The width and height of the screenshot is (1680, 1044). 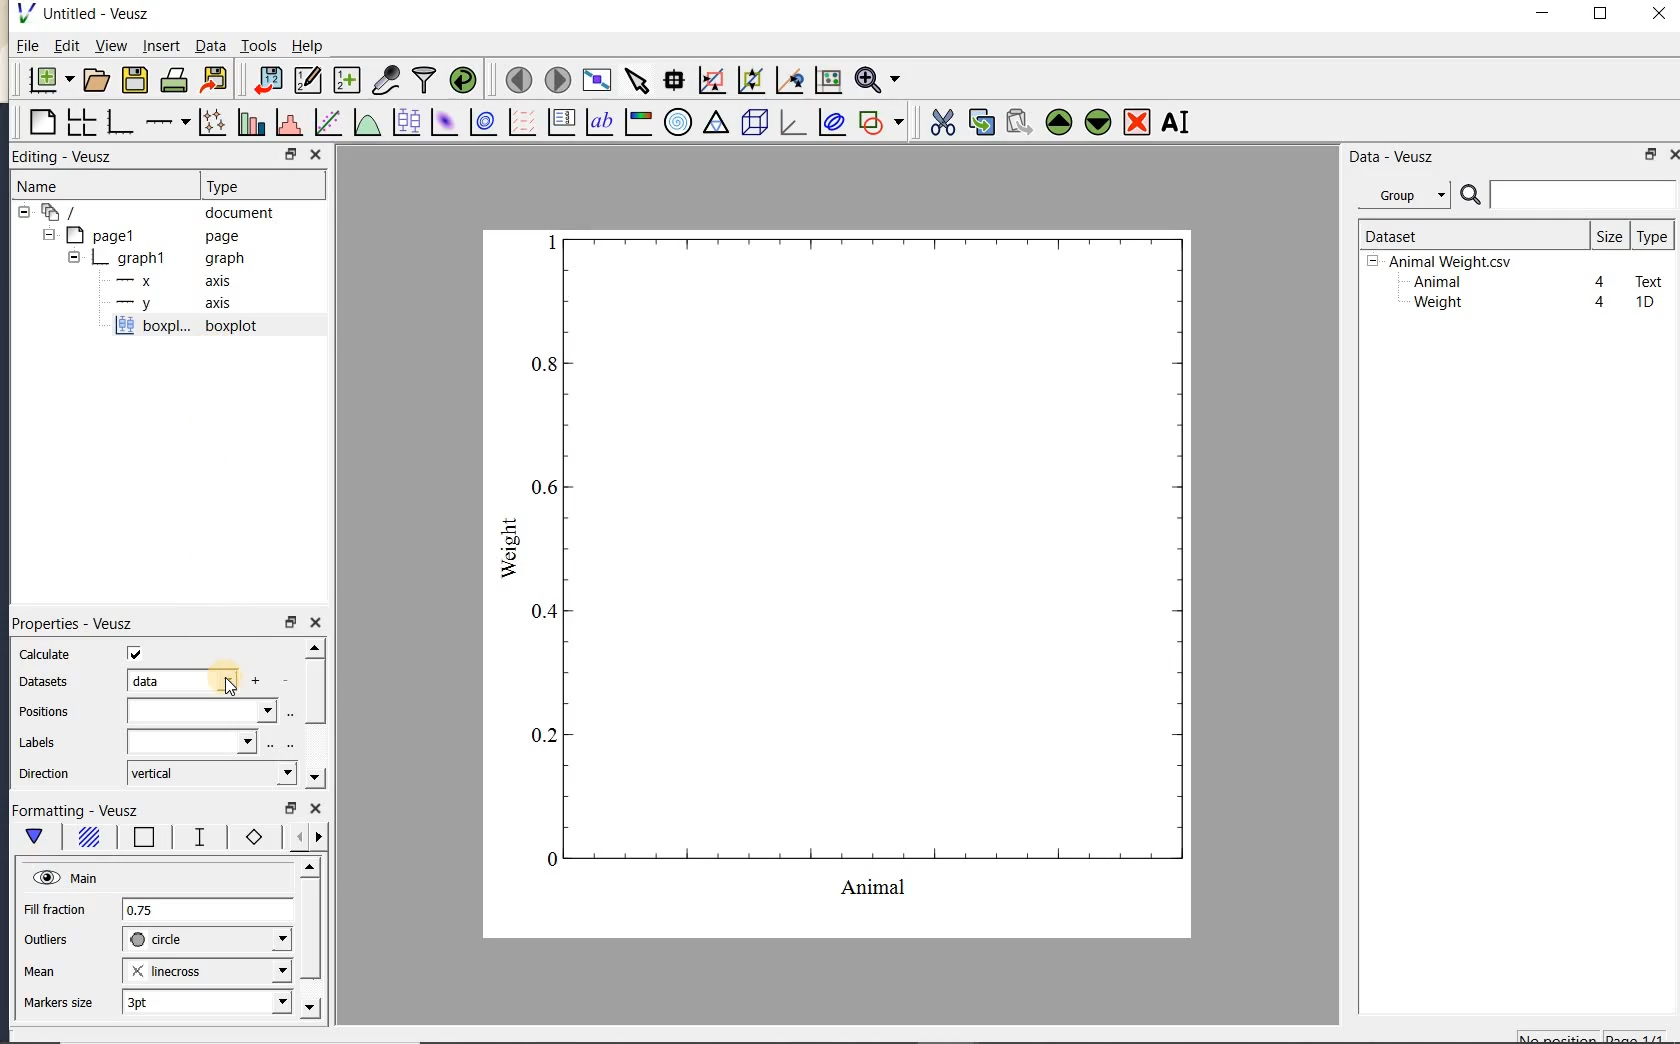 I want to click on minor ticks, so click(x=302, y=837).